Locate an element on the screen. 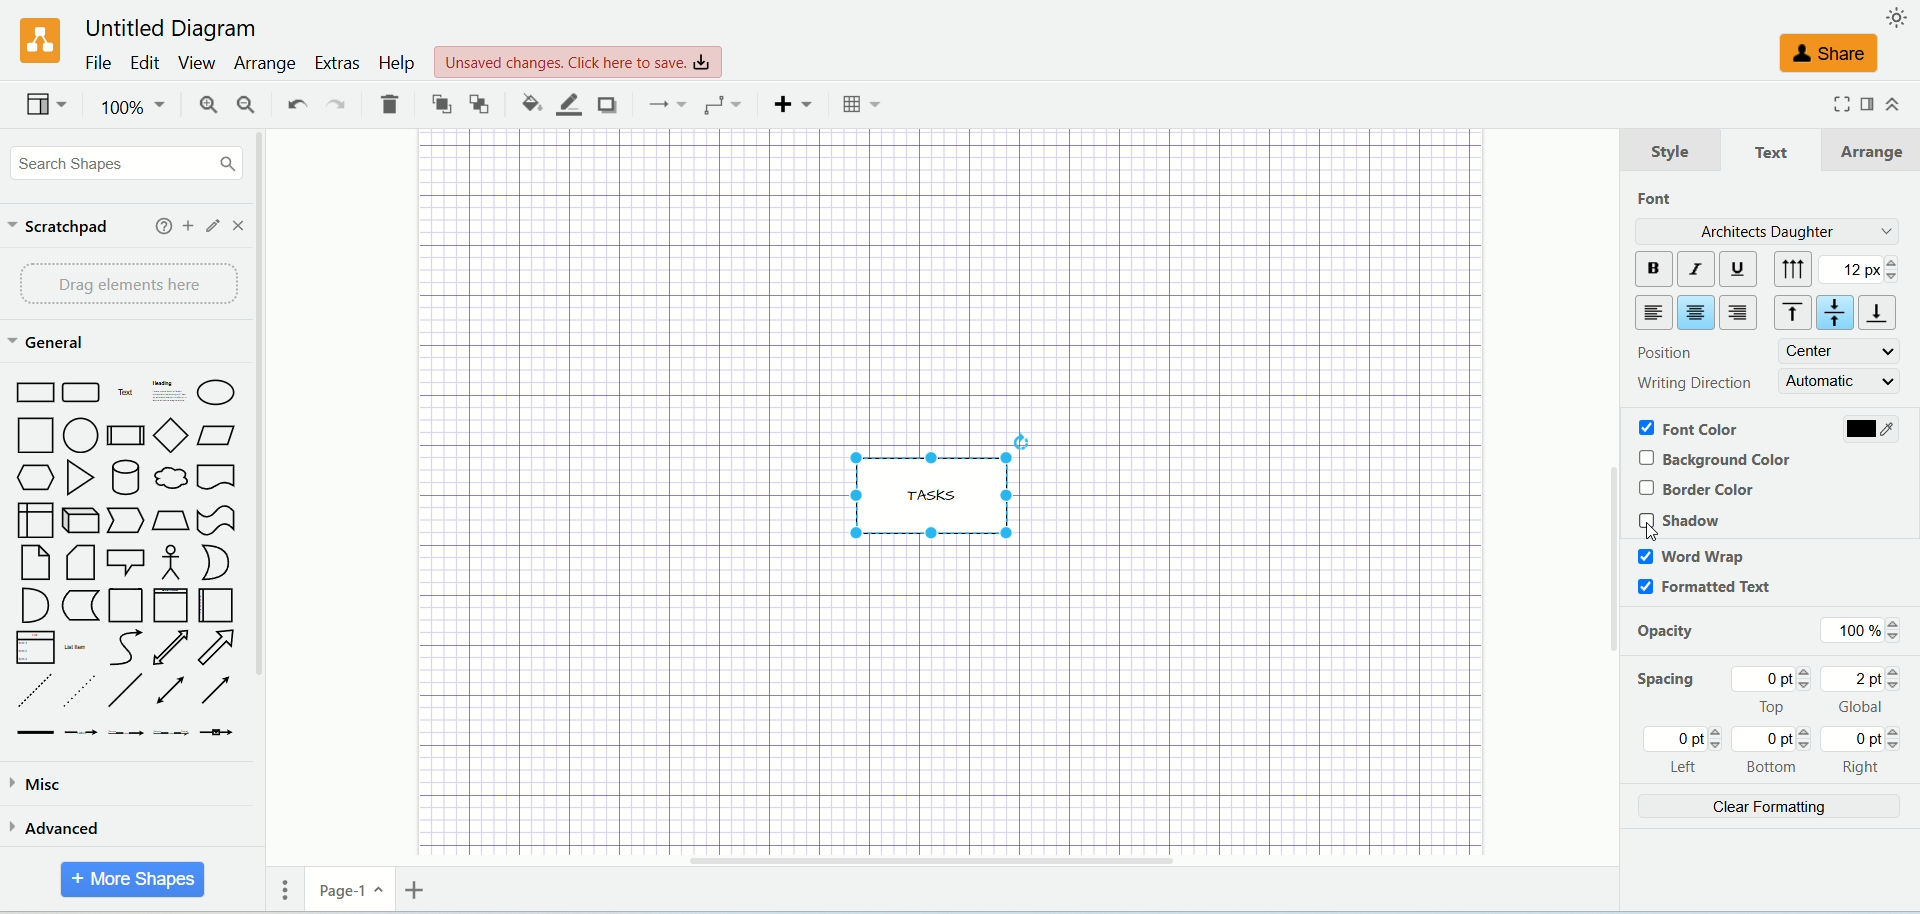  Square  is located at coordinates (33, 435).